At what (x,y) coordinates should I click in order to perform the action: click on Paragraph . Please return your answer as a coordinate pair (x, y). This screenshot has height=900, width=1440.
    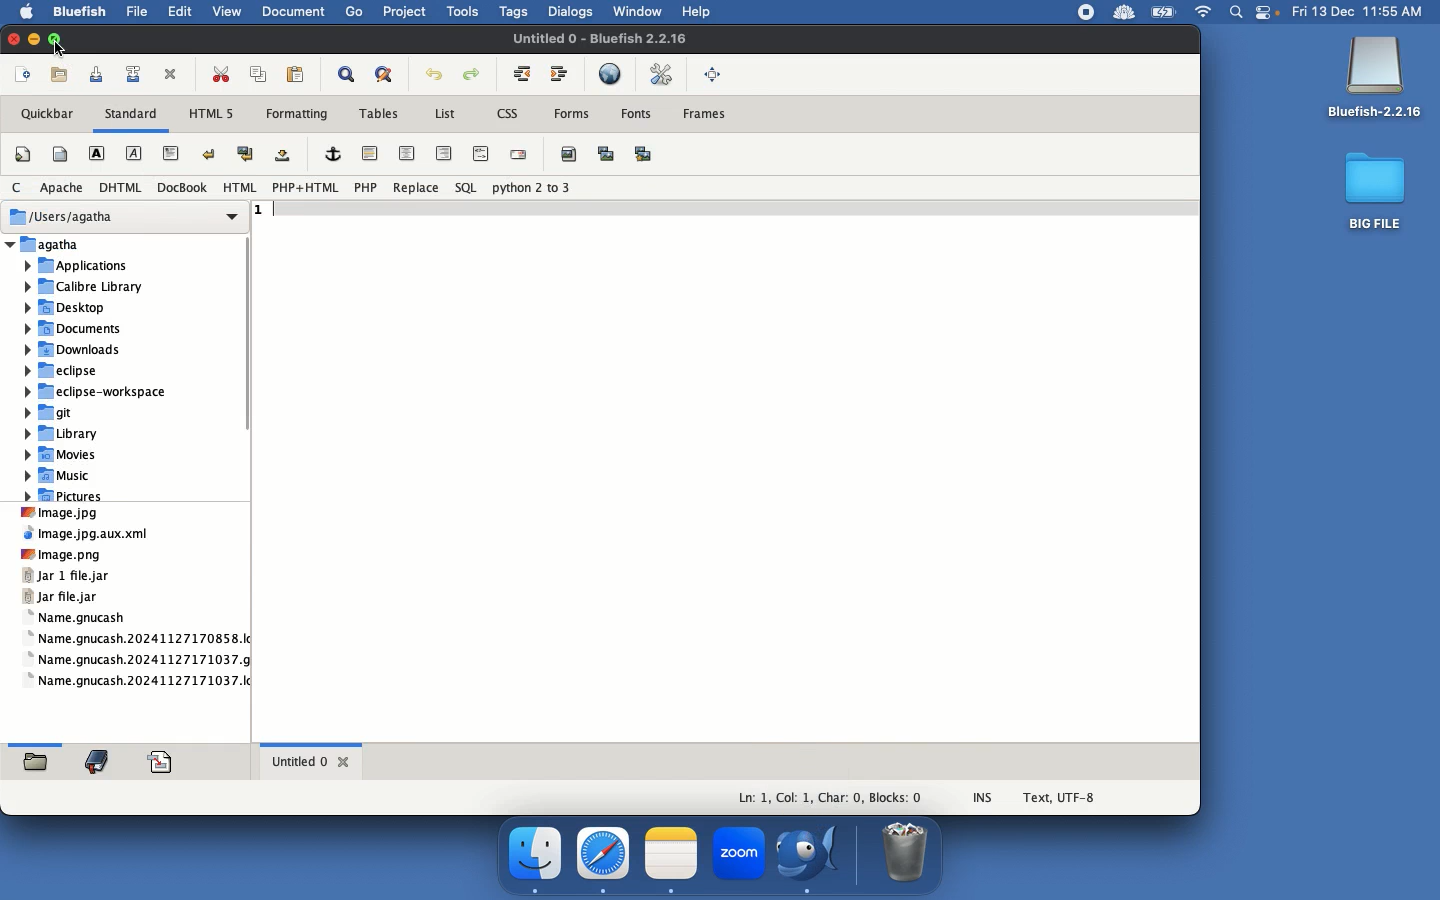
    Looking at the image, I should click on (171, 152).